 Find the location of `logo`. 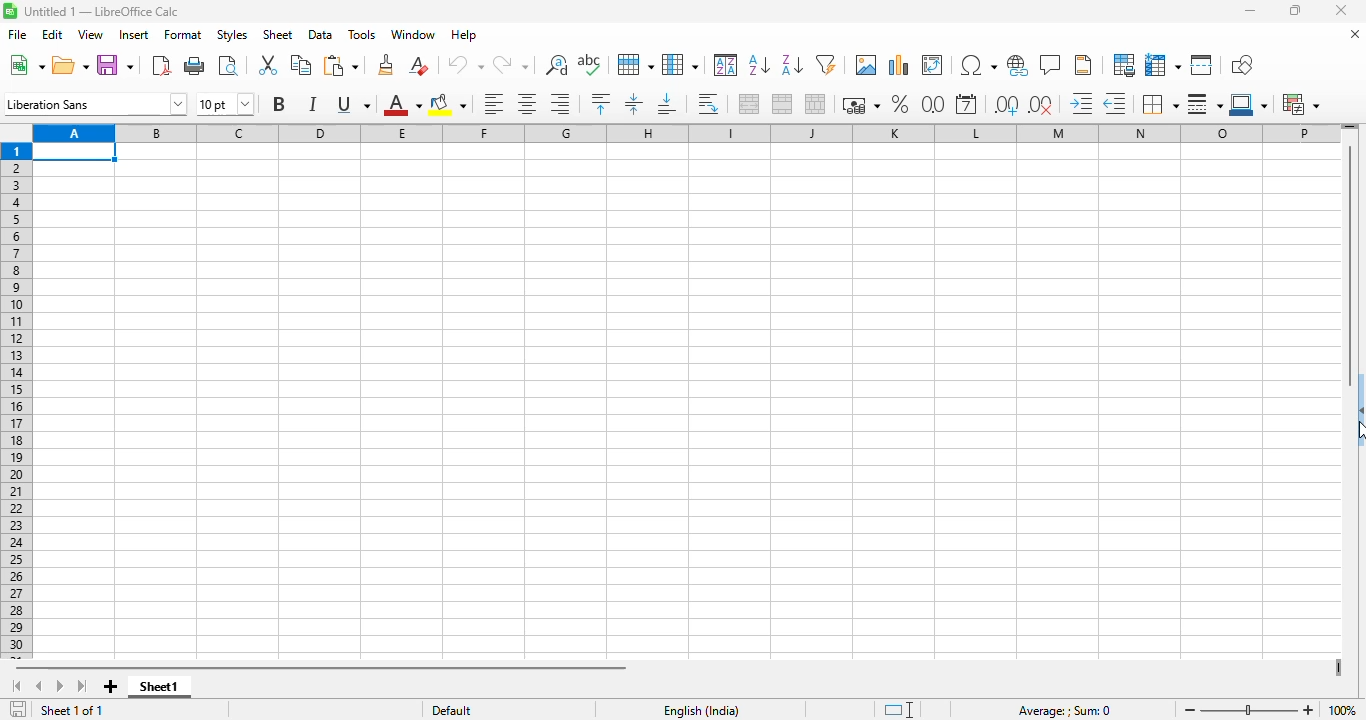

logo is located at coordinates (10, 11).